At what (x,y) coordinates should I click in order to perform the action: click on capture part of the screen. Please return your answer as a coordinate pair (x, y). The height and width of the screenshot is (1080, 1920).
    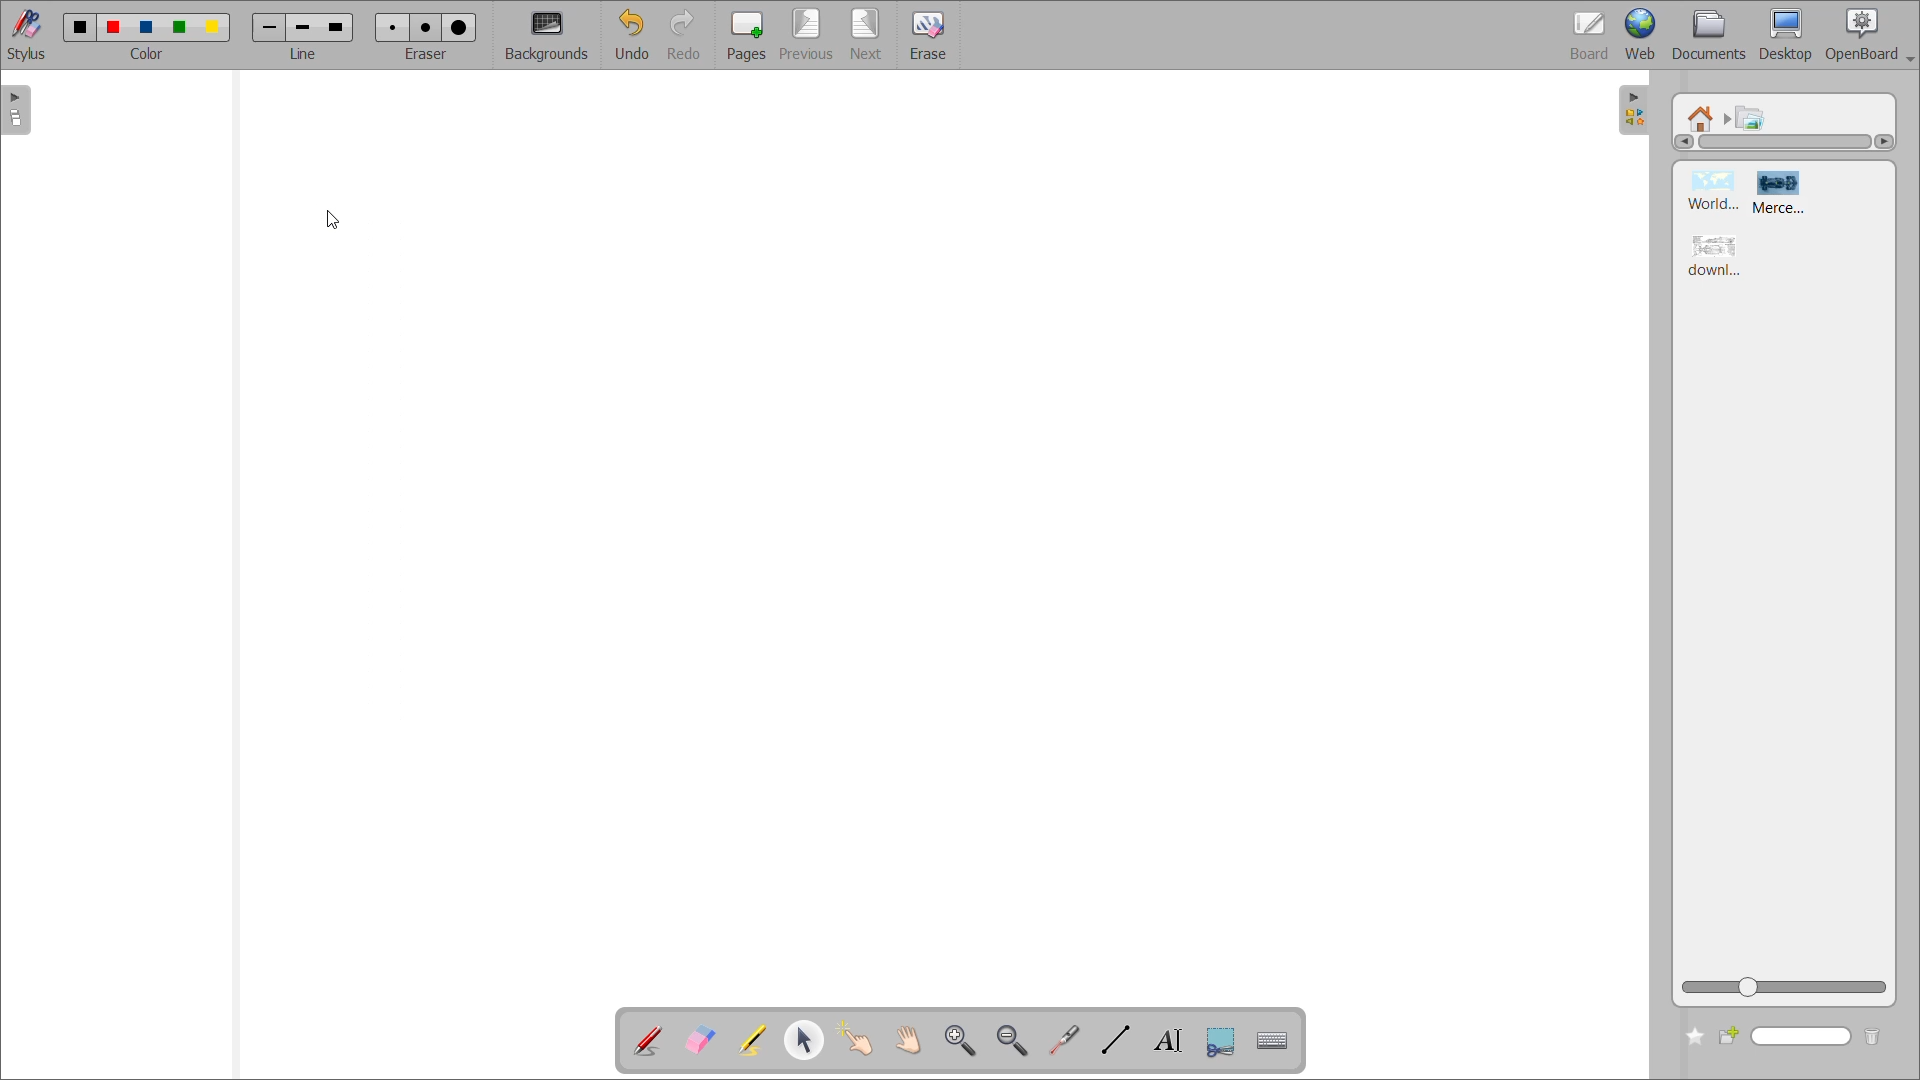
    Looking at the image, I should click on (1219, 1039).